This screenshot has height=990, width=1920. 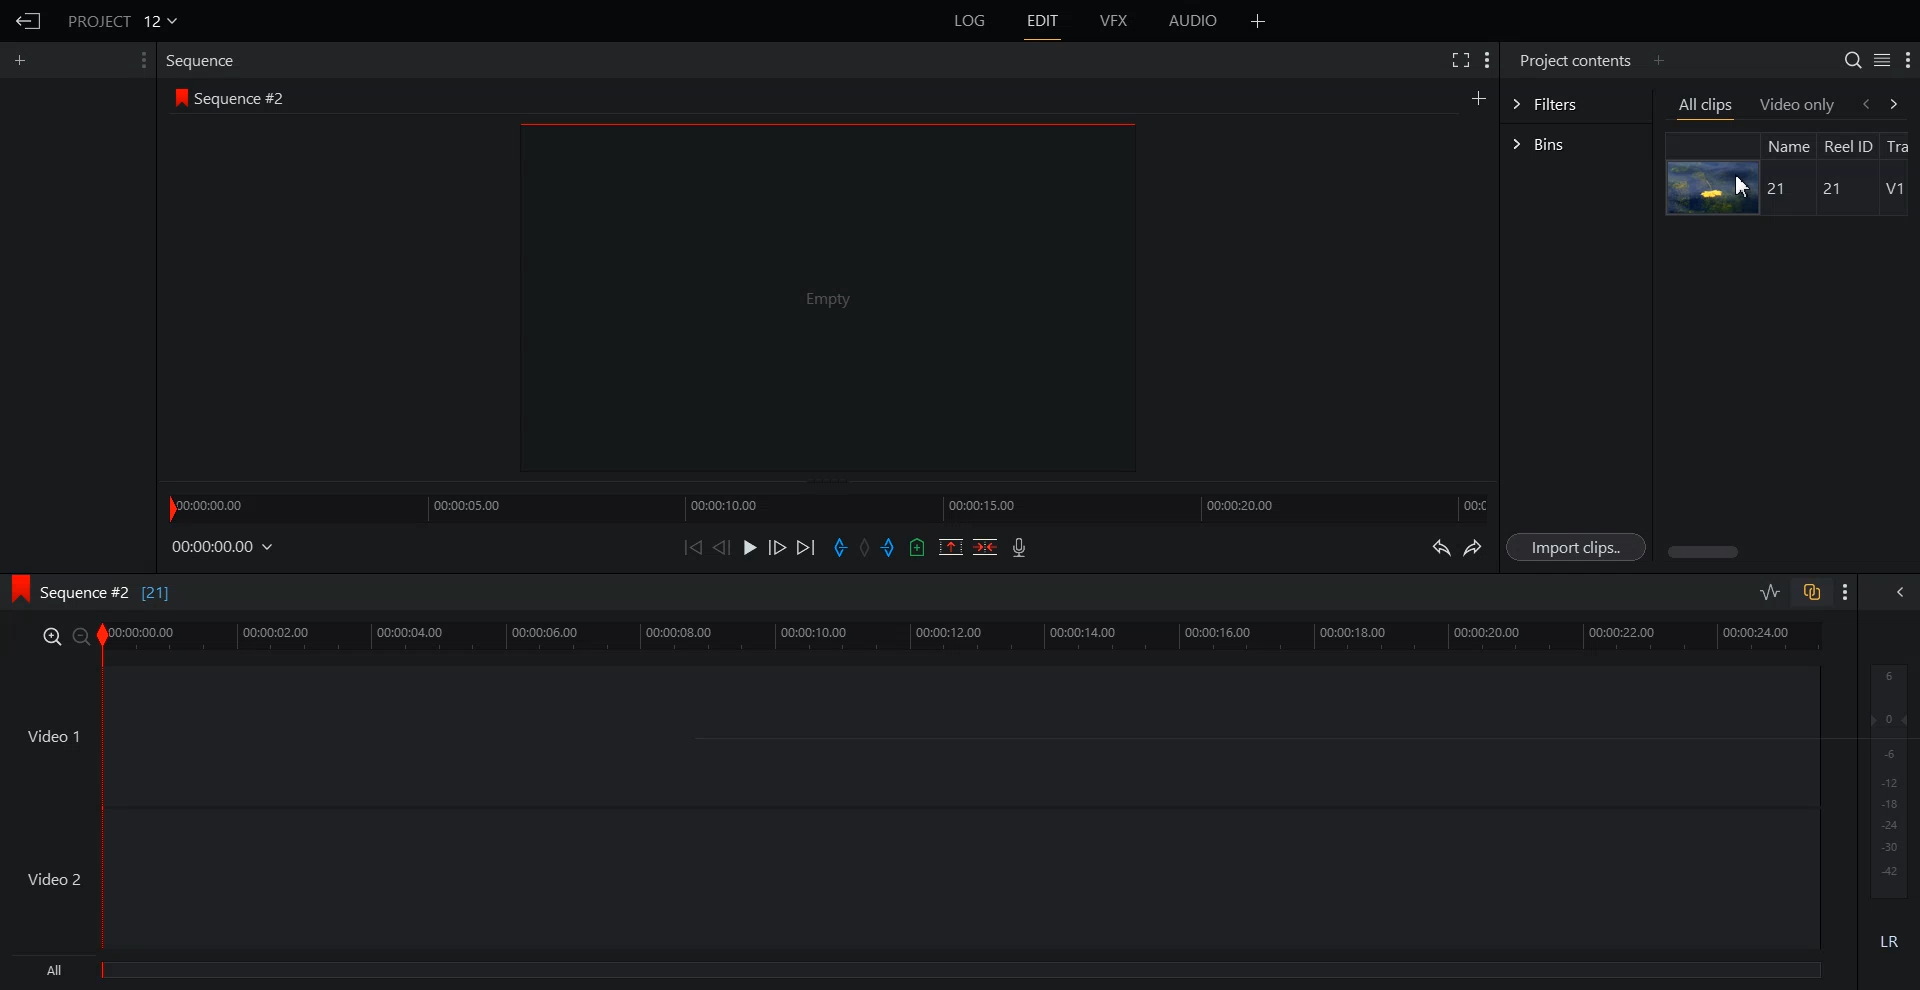 I want to click on Sequence #2, so click(x=244, y=95).